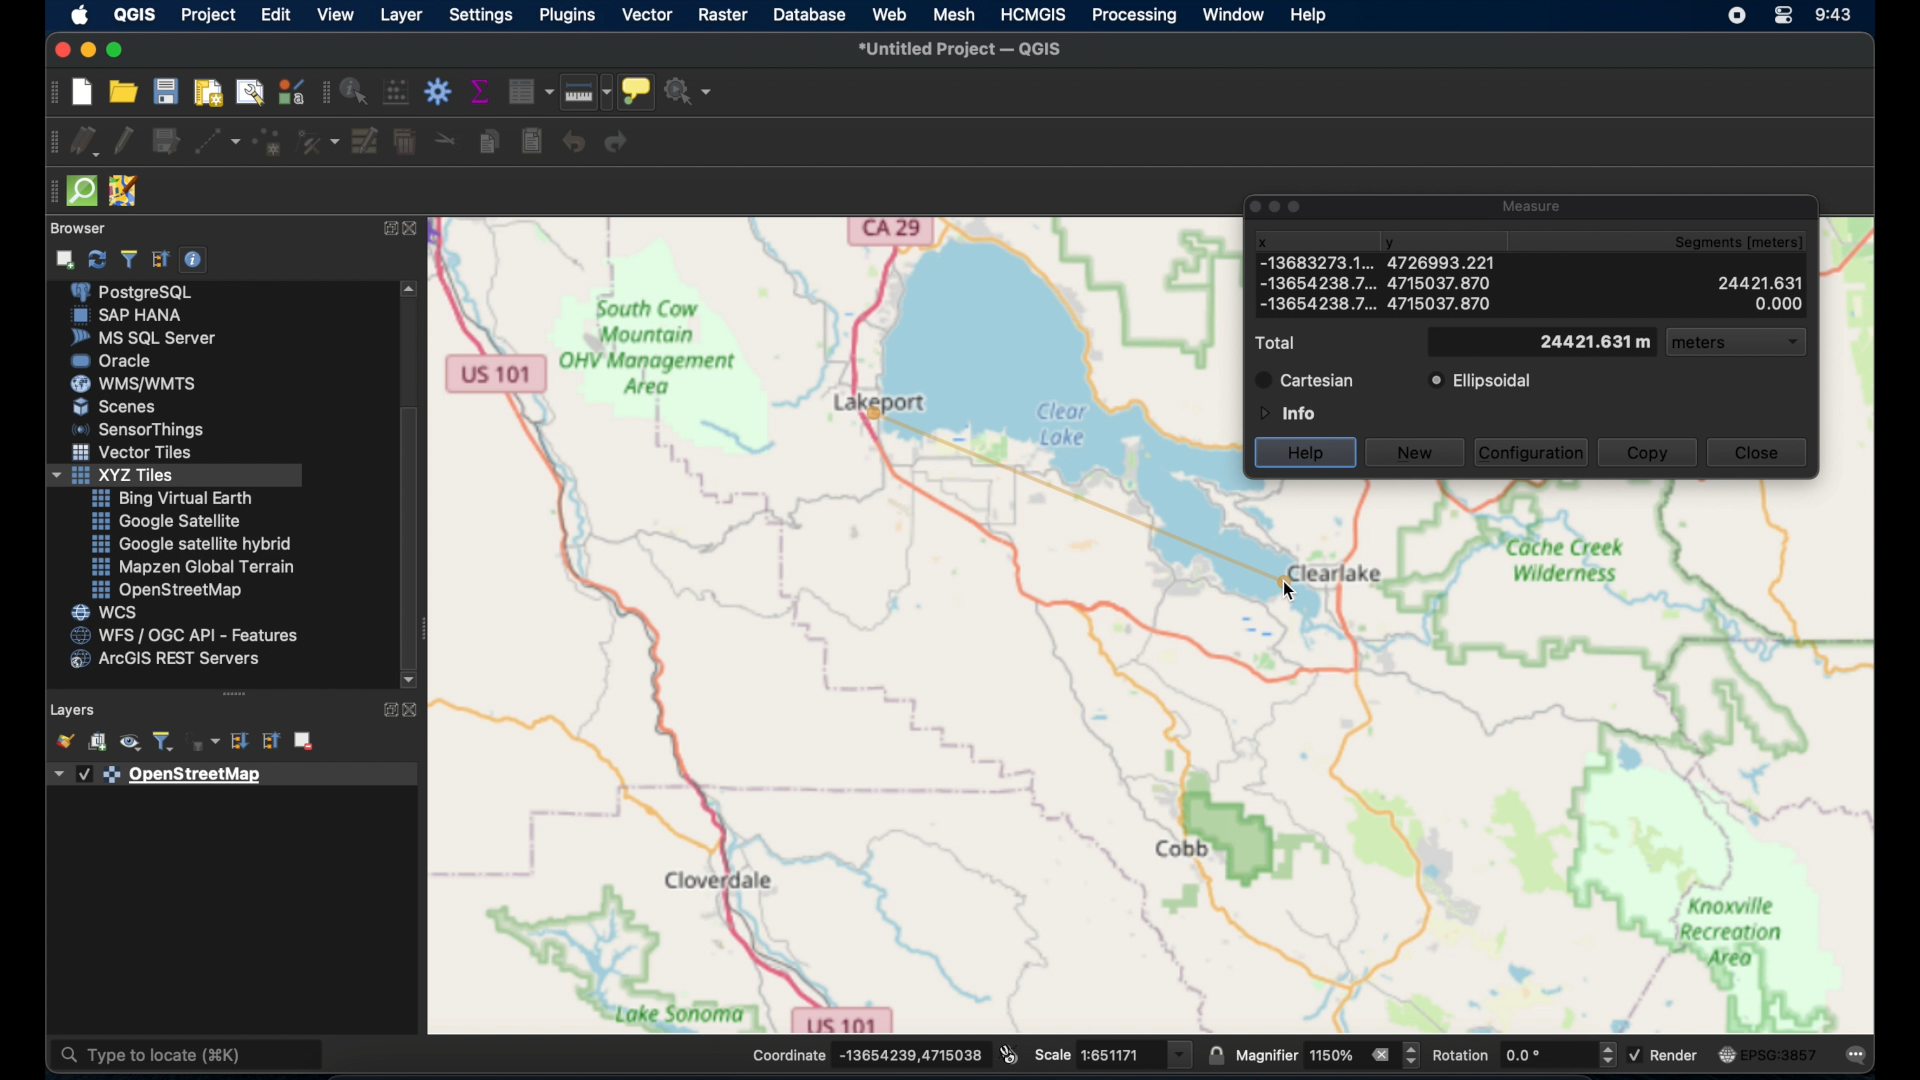 This screenshot has height=1080, width=1920. Describe the element at coordinates (49, 195) in the screenshot. I see `drag handles` at that location.